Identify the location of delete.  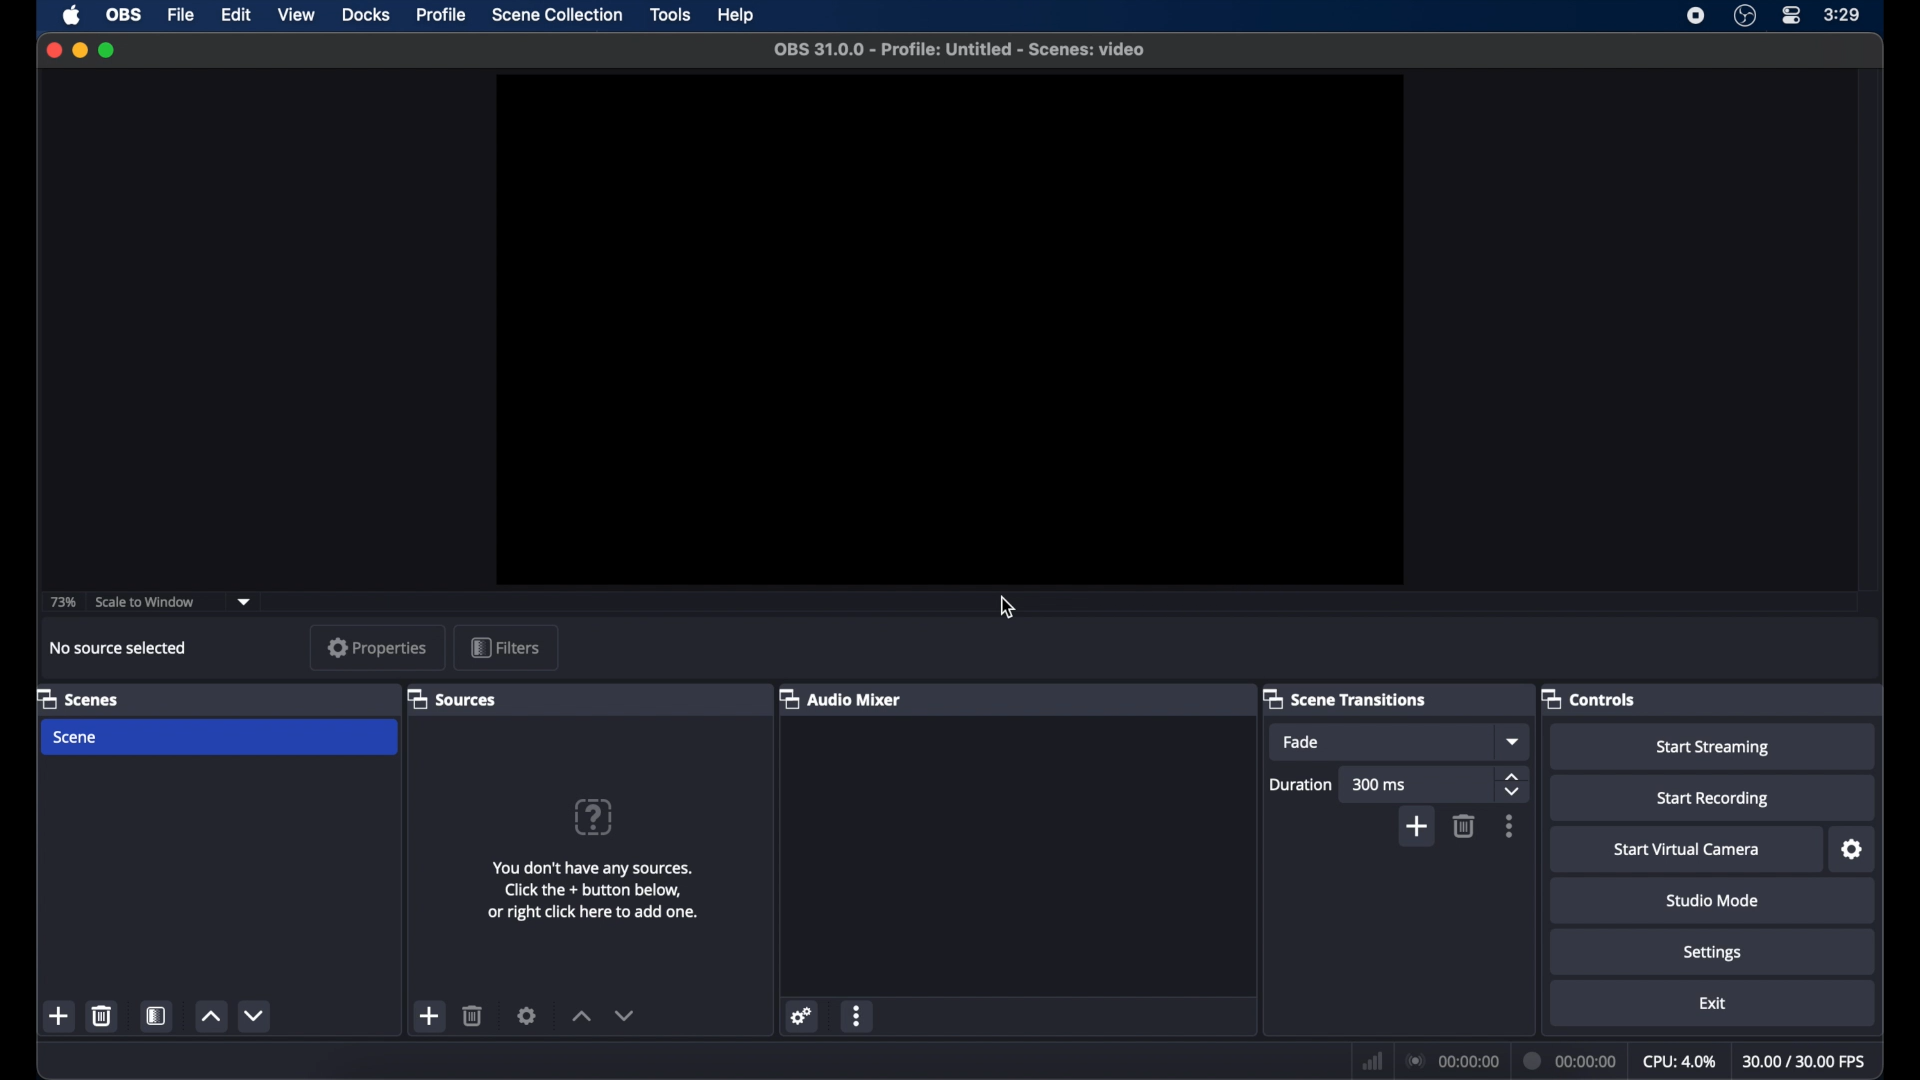
(474, 1016).